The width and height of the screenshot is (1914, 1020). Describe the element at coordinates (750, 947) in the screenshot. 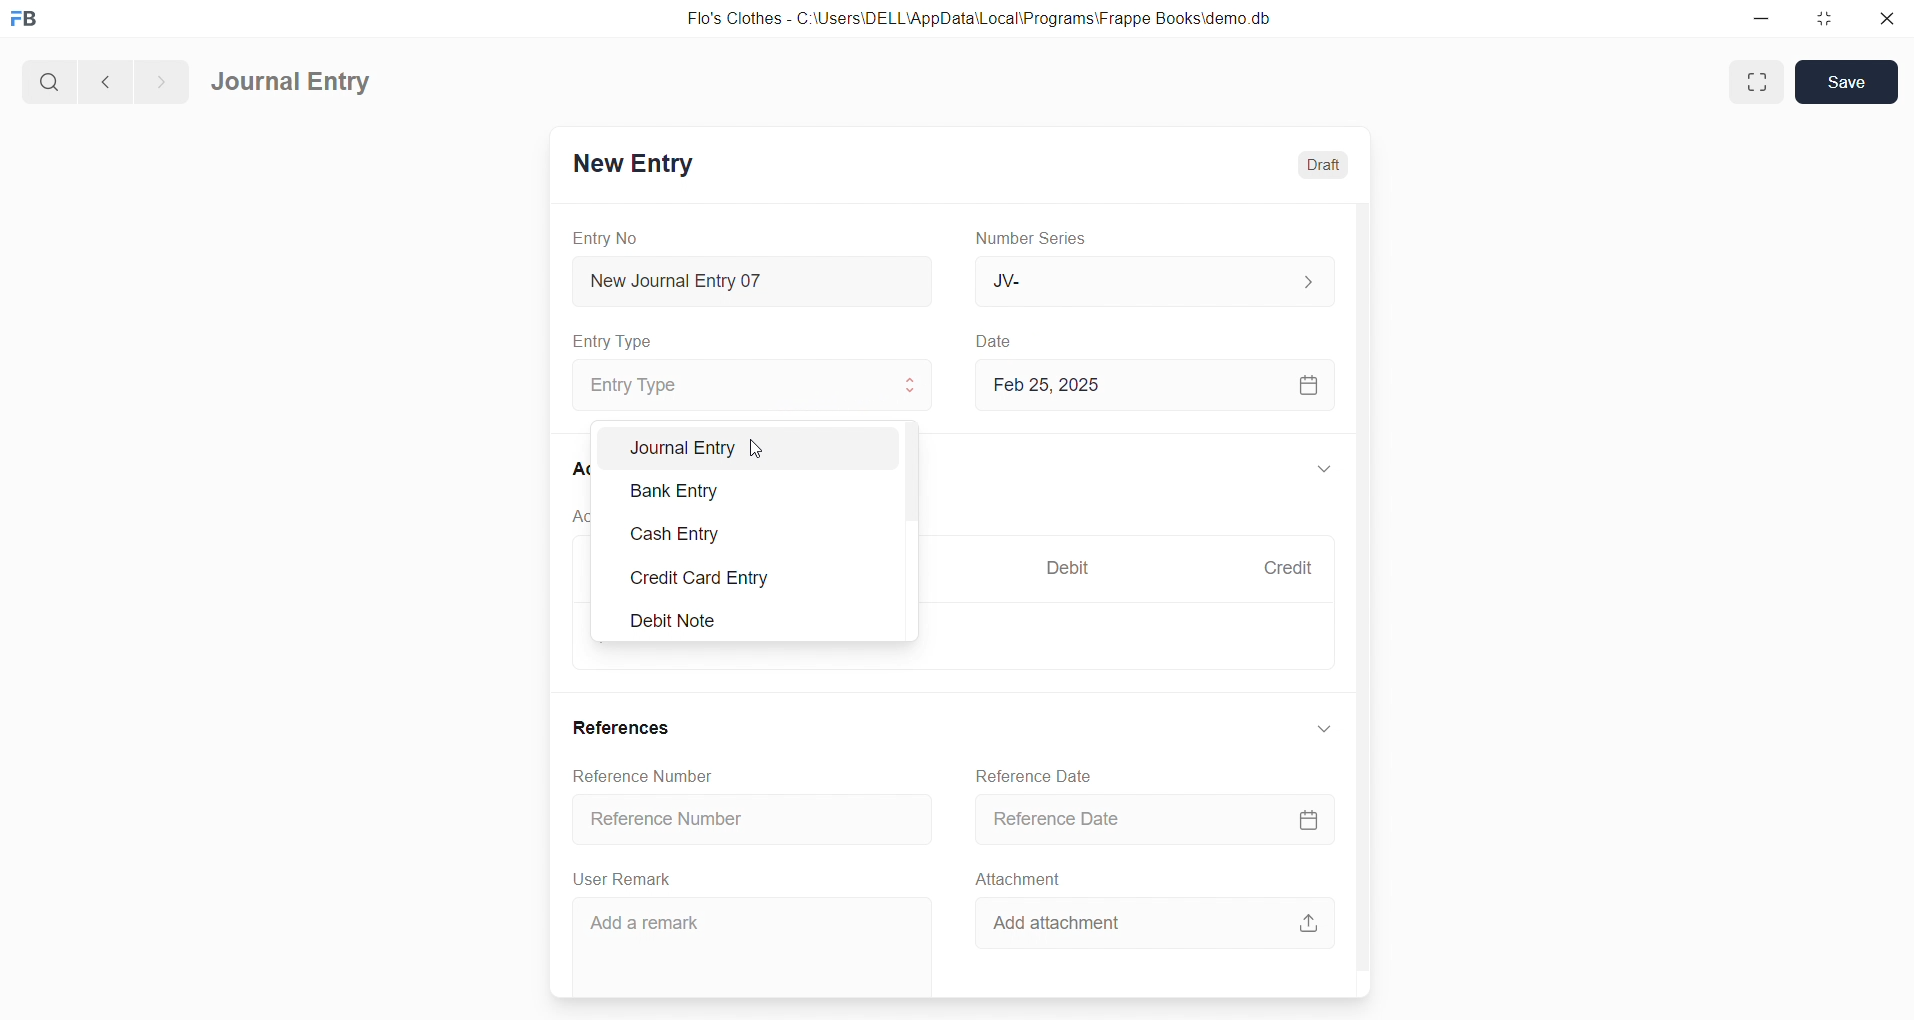

I see `‘Add a remark` at that location.